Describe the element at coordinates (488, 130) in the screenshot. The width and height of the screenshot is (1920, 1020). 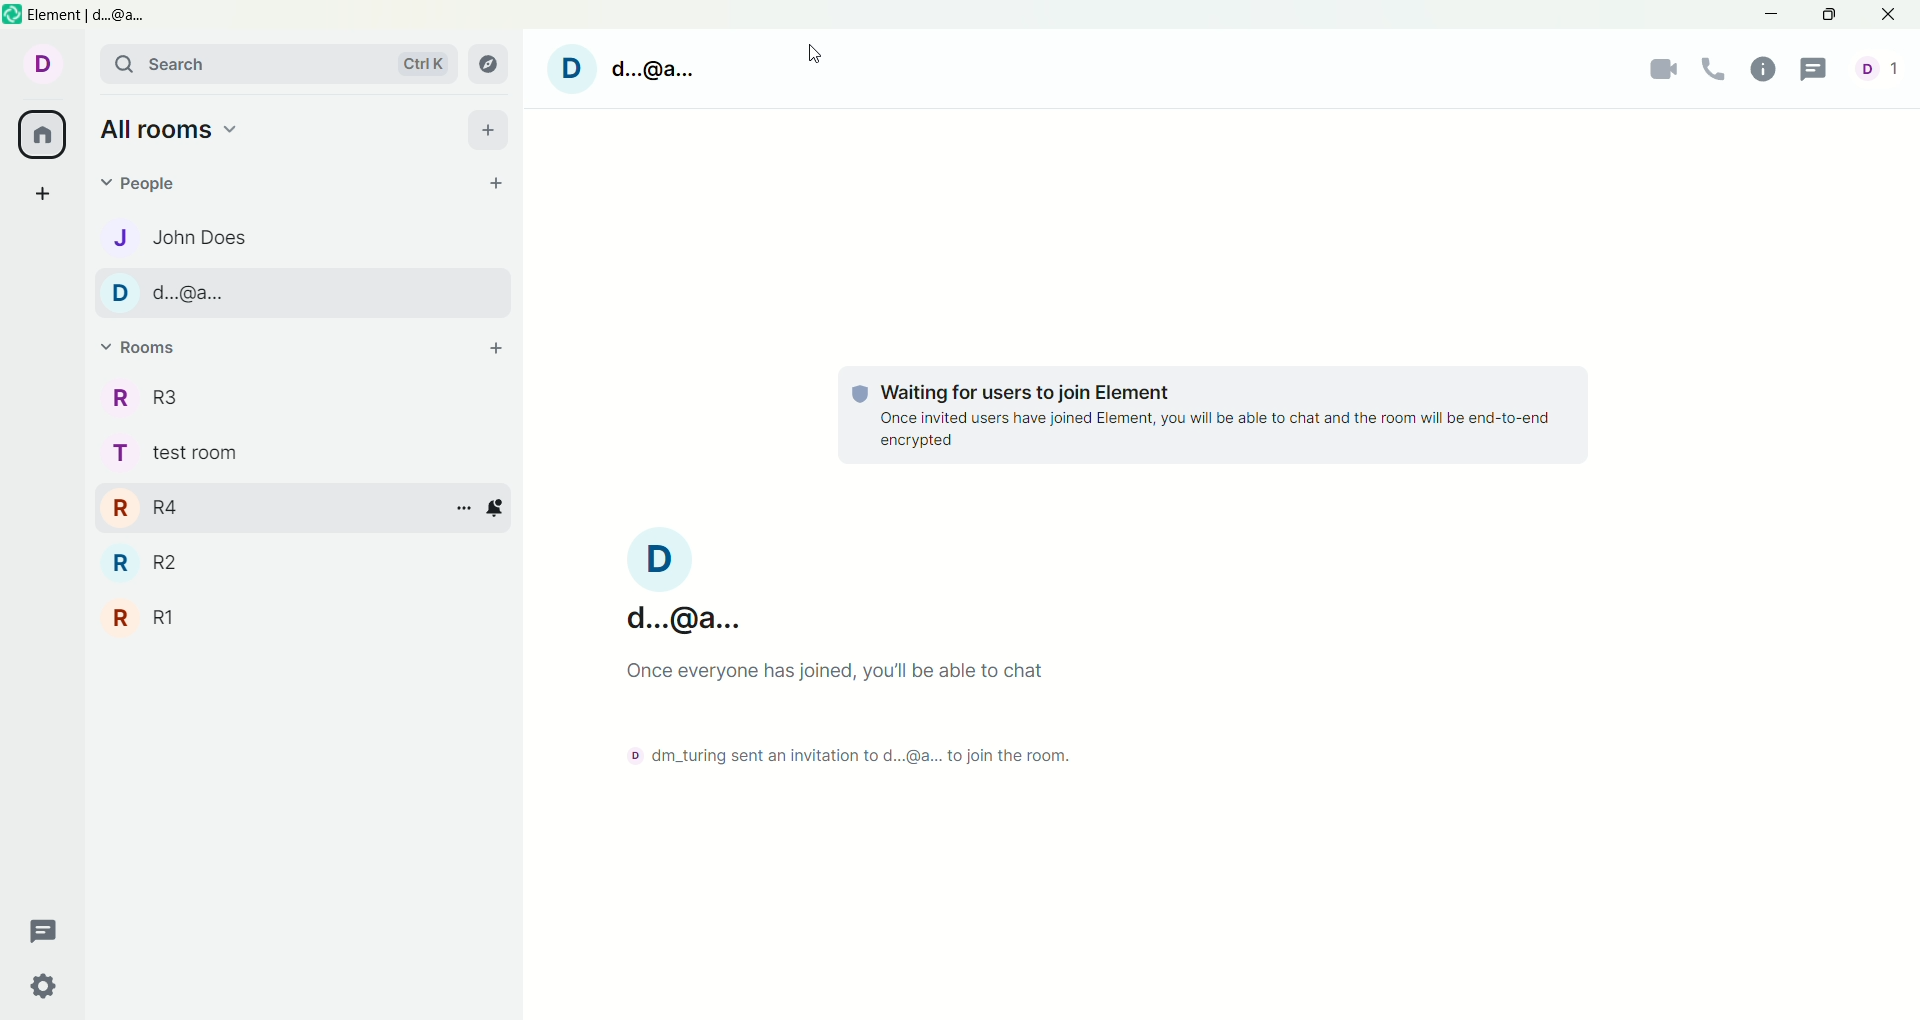
I see `add` at that location.